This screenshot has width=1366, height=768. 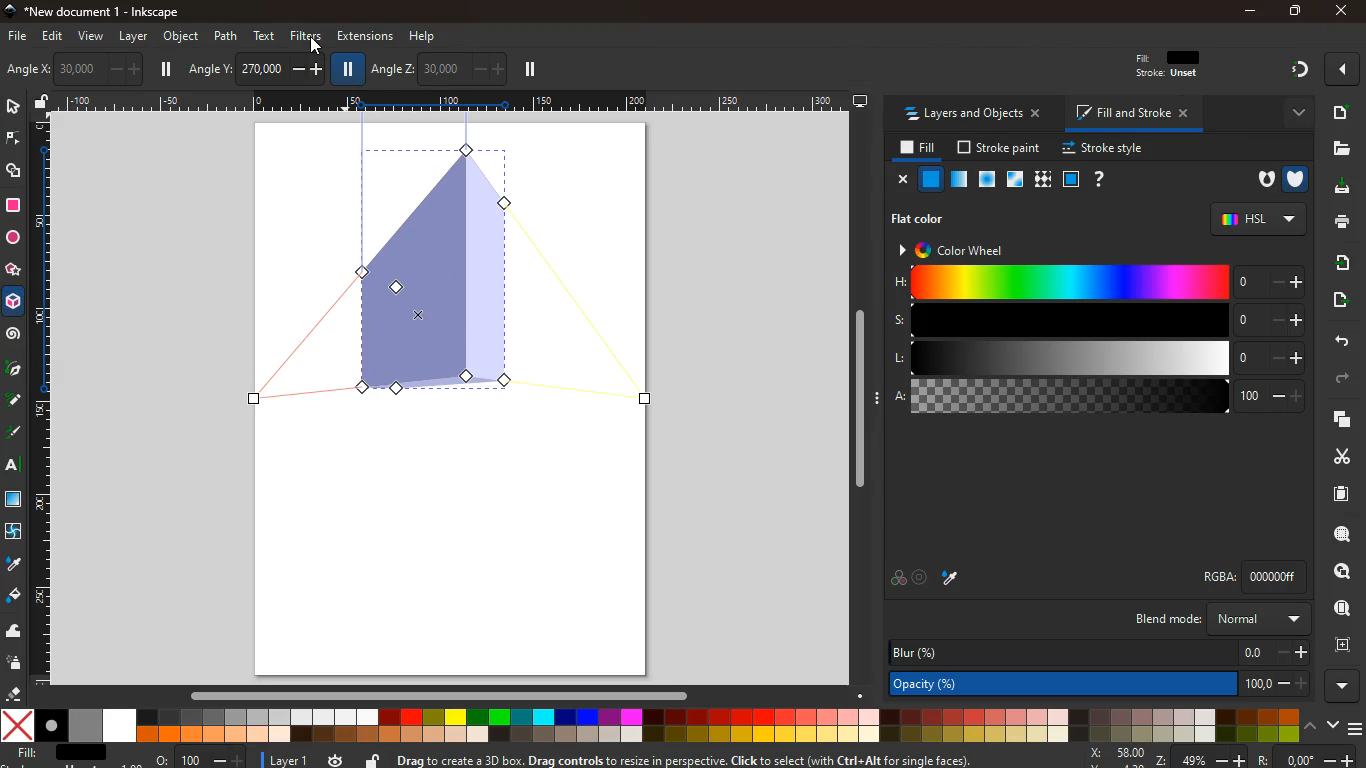 I want to click on file, so click(x=16, y=35).